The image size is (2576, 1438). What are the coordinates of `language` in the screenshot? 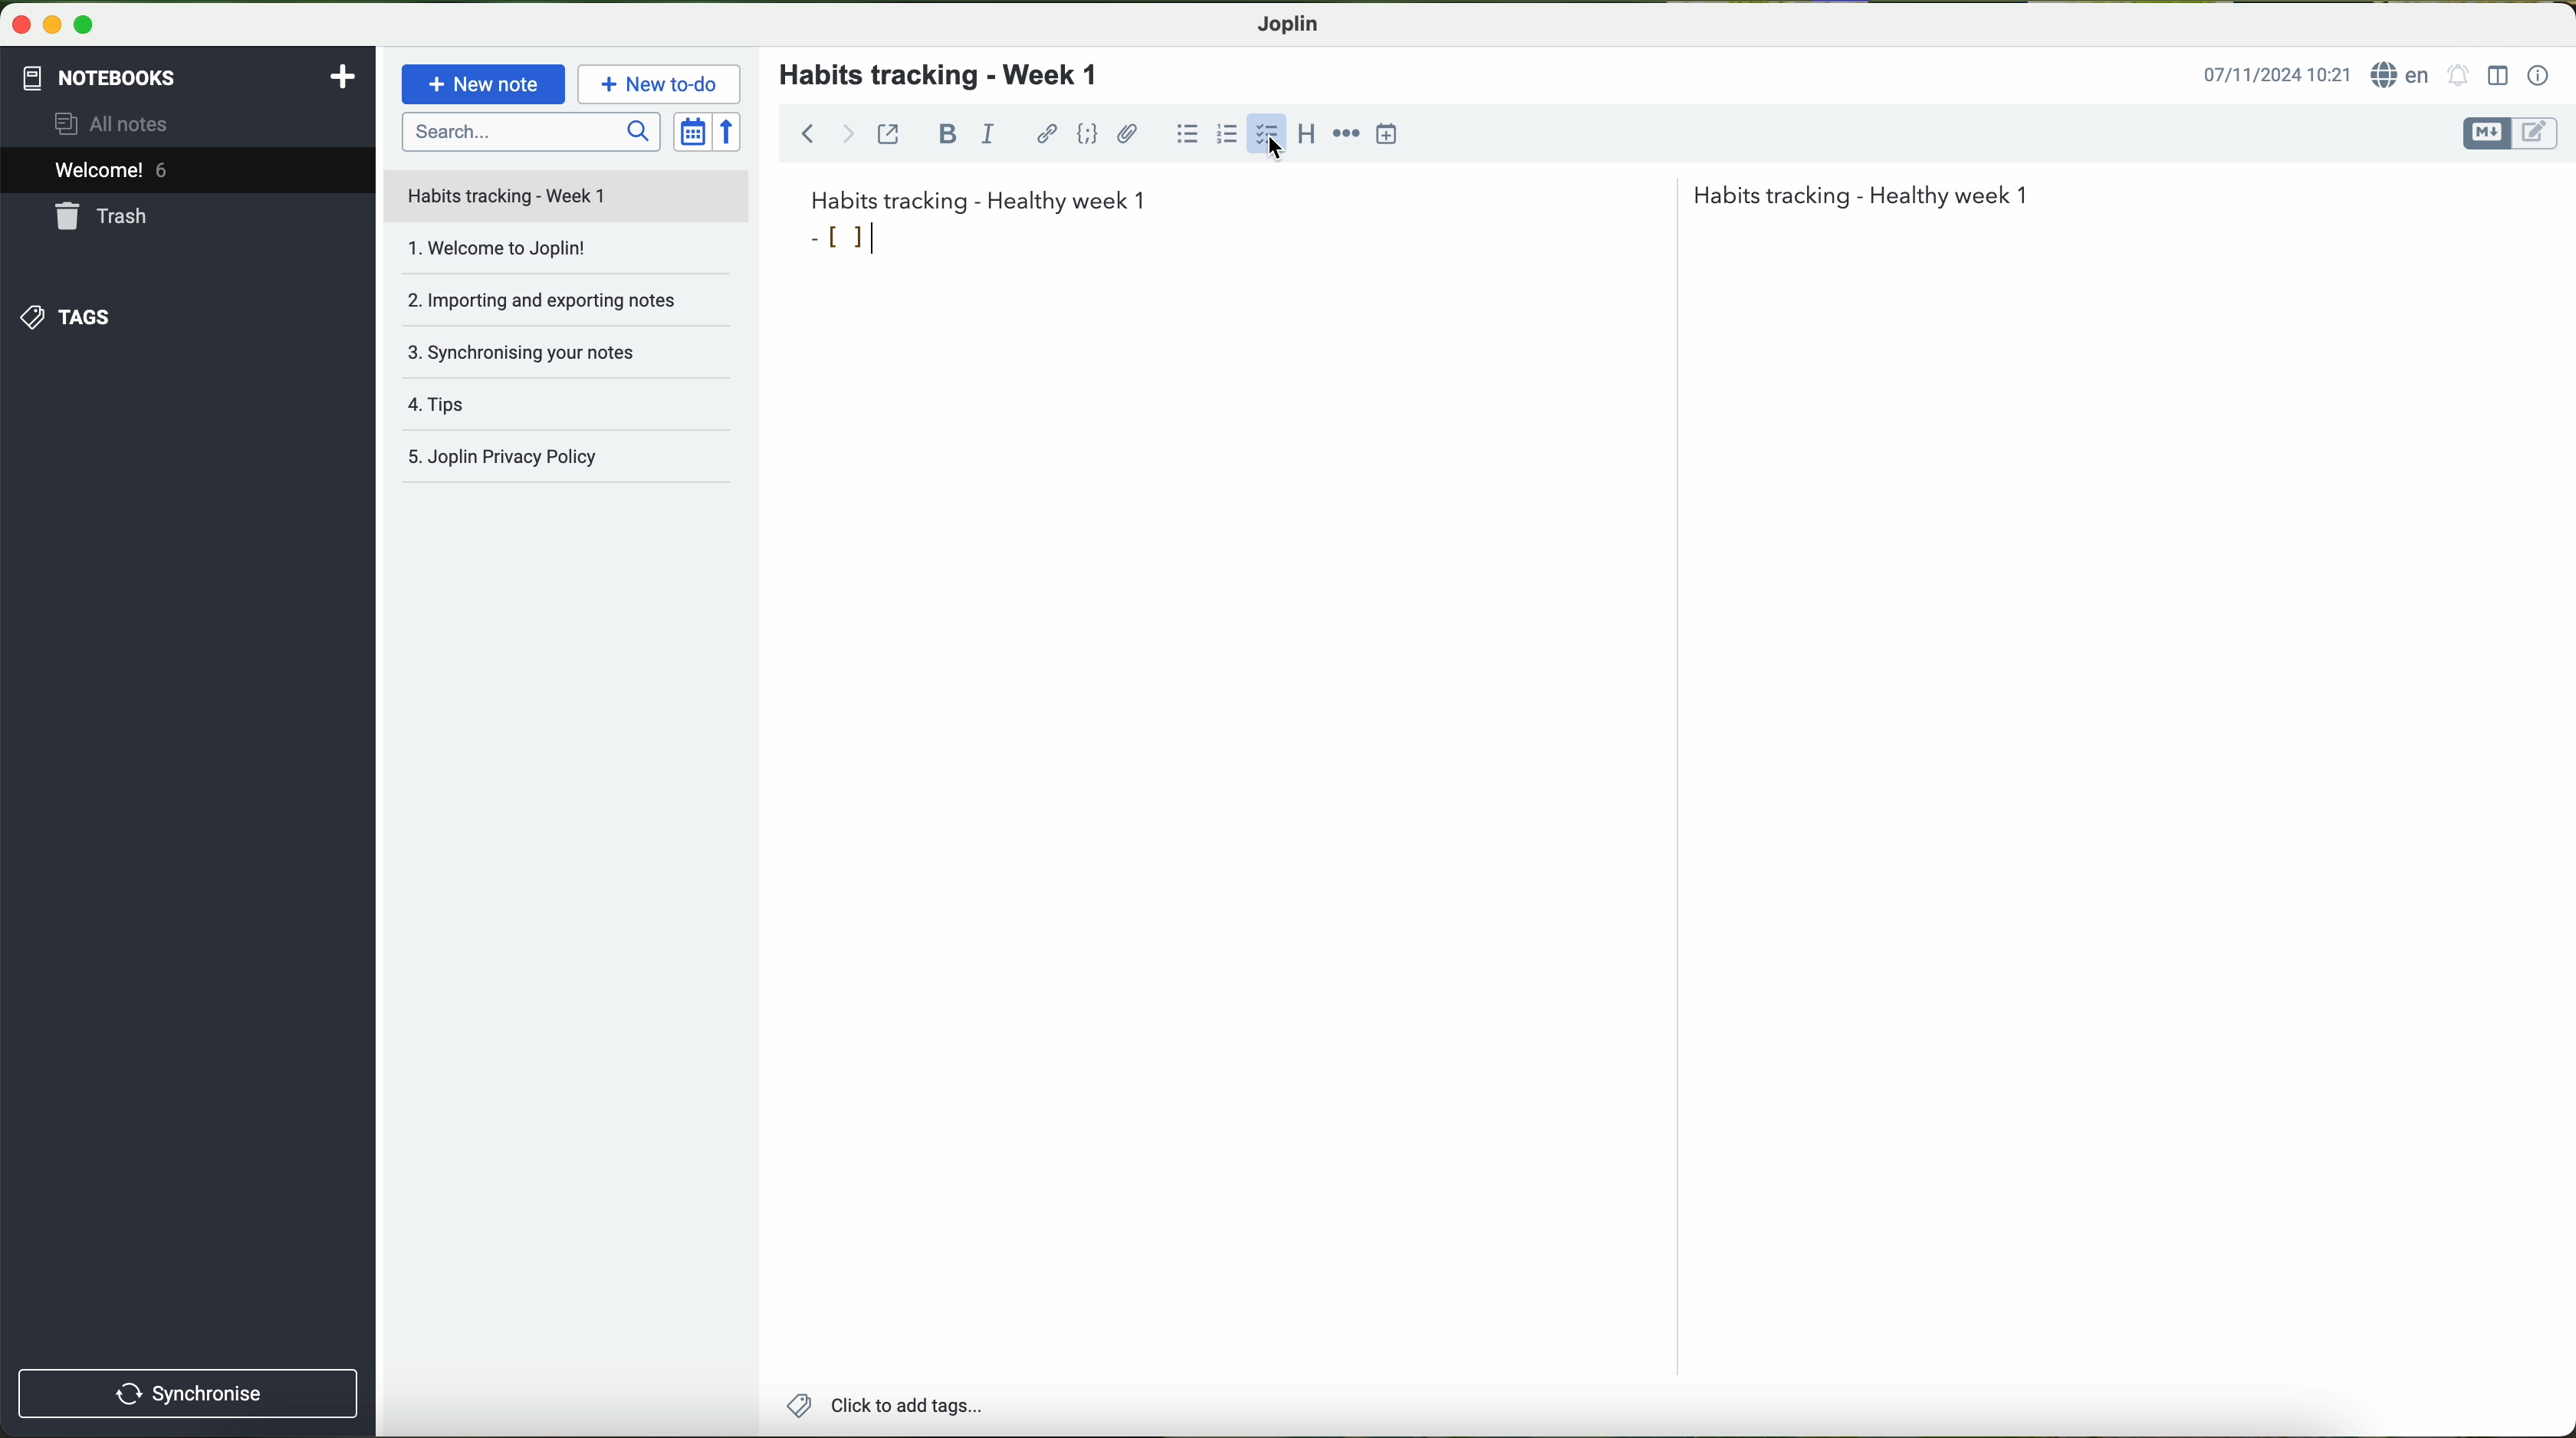 It's located at (2402, 74).